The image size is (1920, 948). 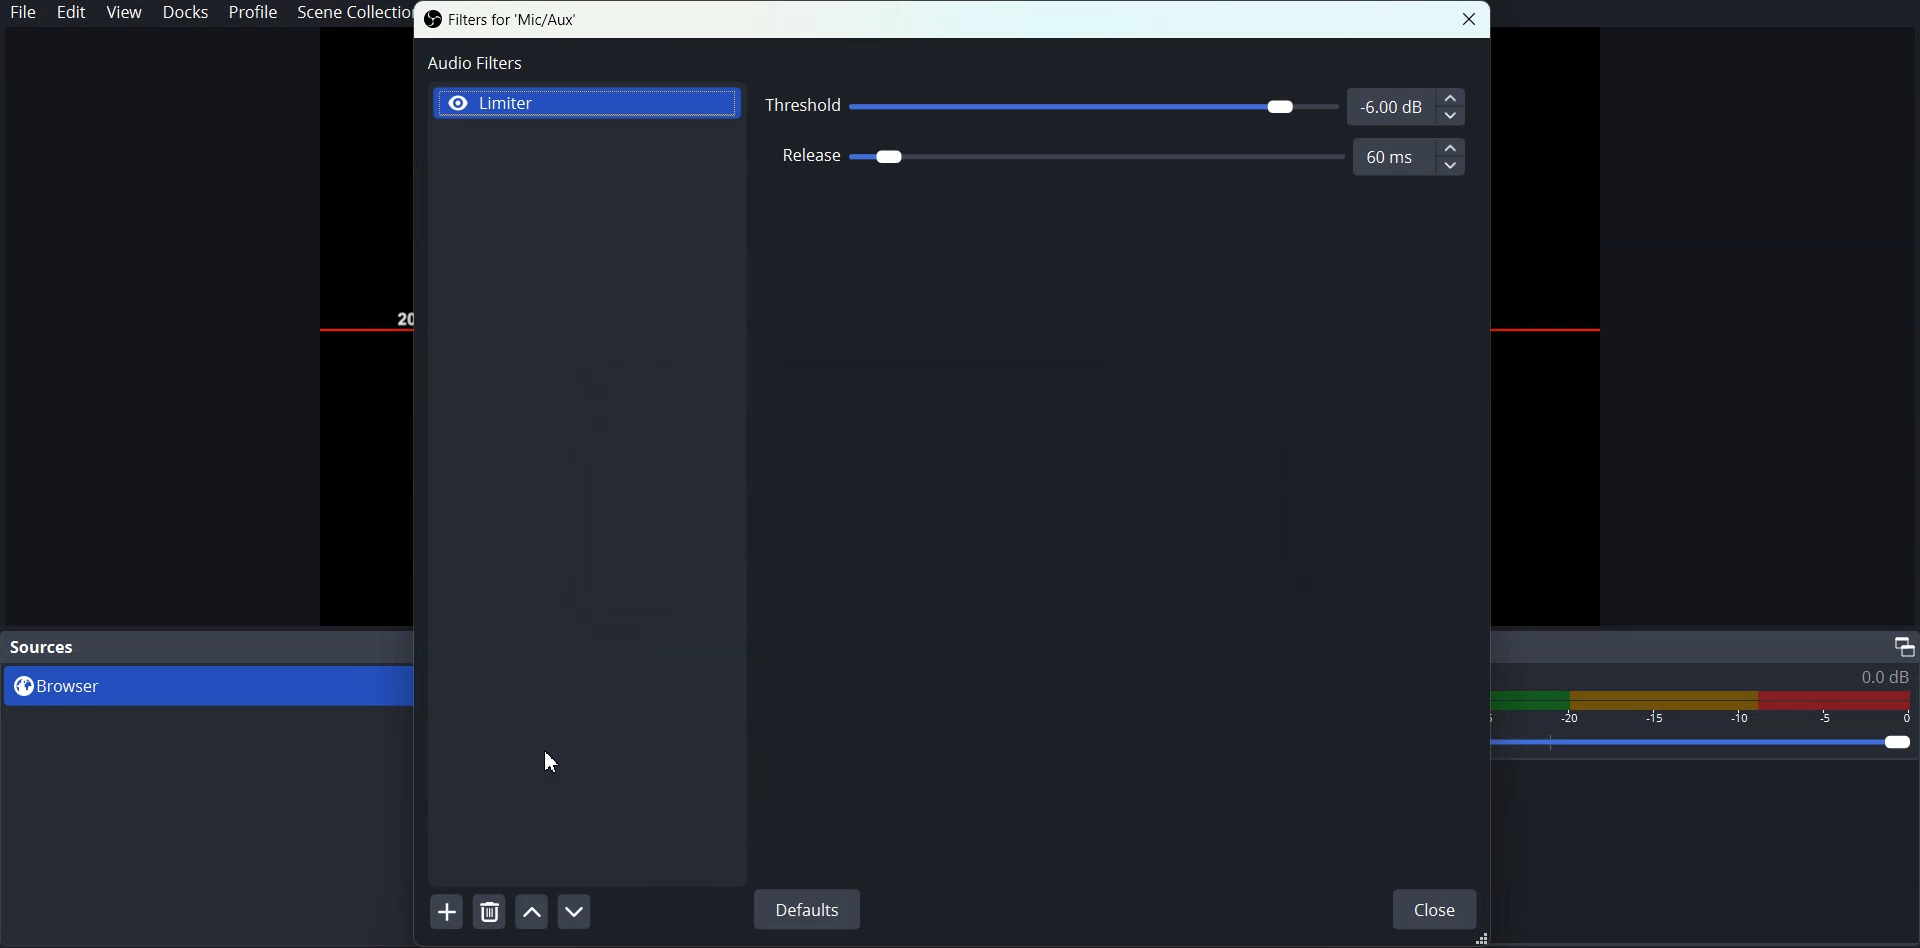 What do you see at coordinates (1884, 677) in the screenshot?
I see `0.0 db` at bounding box center [1884, 677].